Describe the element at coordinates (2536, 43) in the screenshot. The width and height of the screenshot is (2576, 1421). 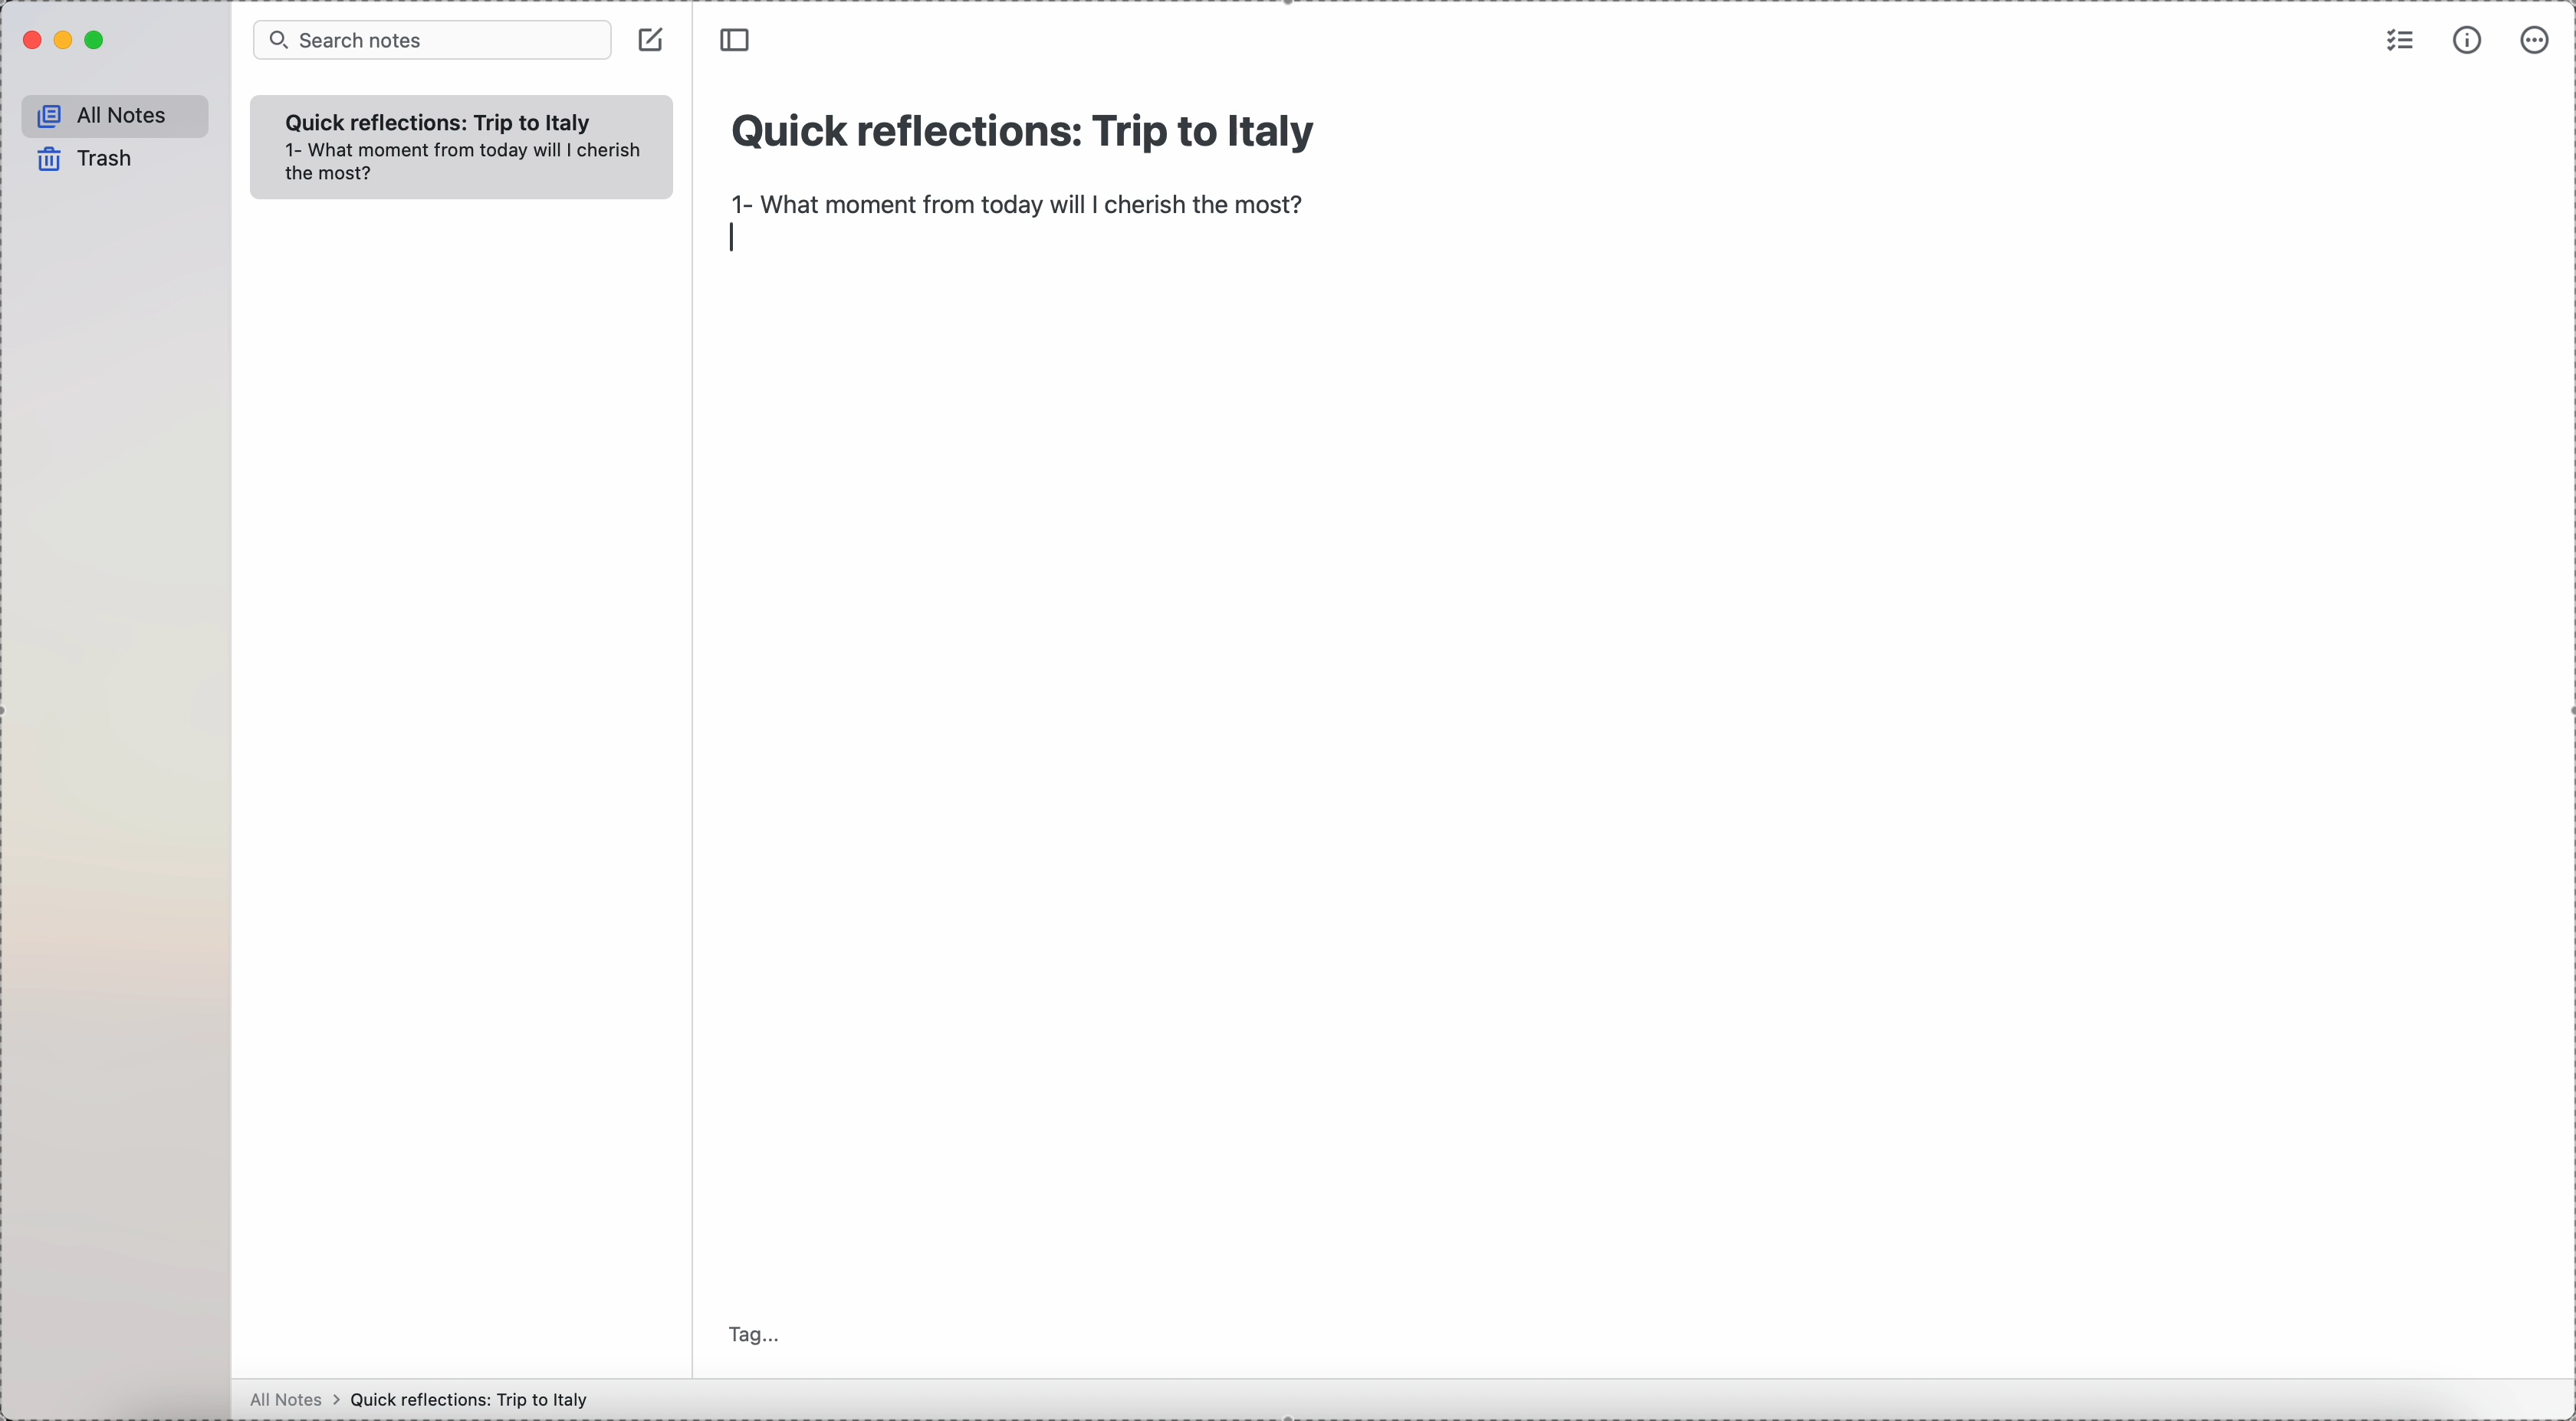
I see `more options` at that location.